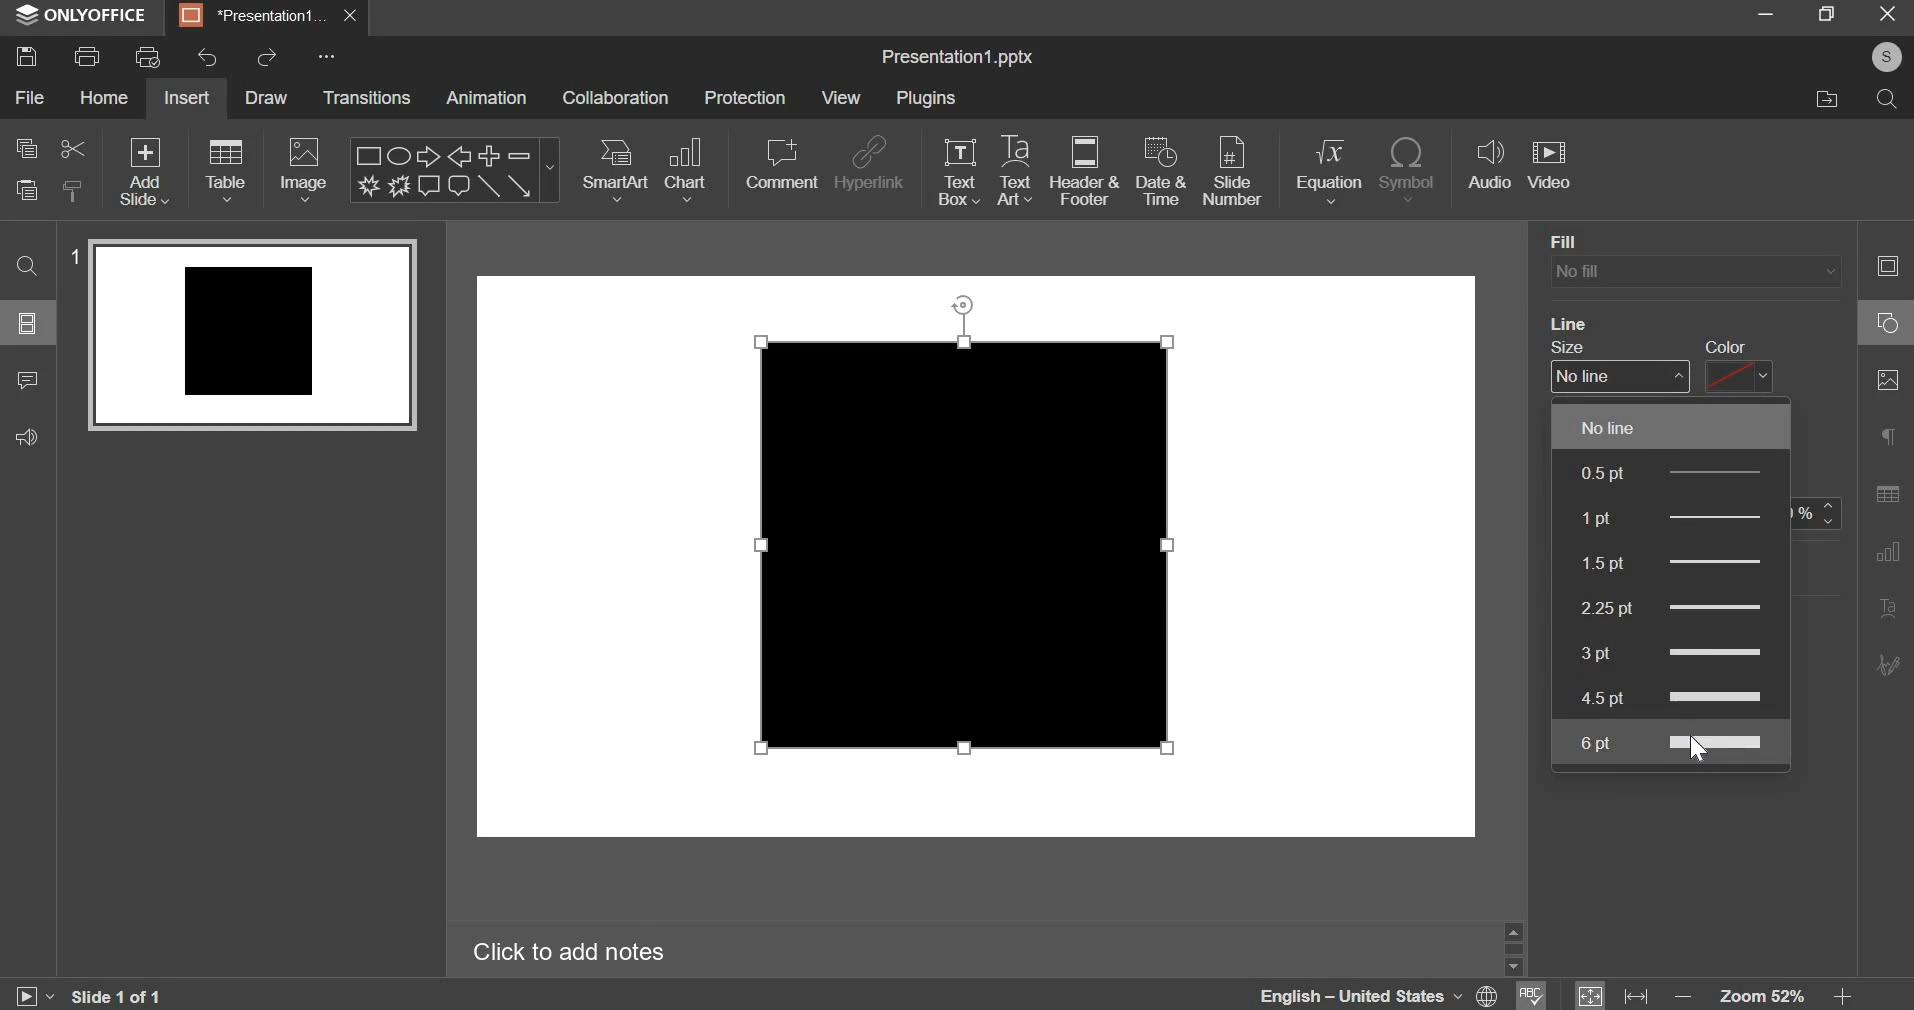 Image resolution: width=1914 pixels, height=1010 pixels. What do you see at coordinates (519, 157) in the screenshot?
I see `Subtract Shape` at bounding box center [519, 157].